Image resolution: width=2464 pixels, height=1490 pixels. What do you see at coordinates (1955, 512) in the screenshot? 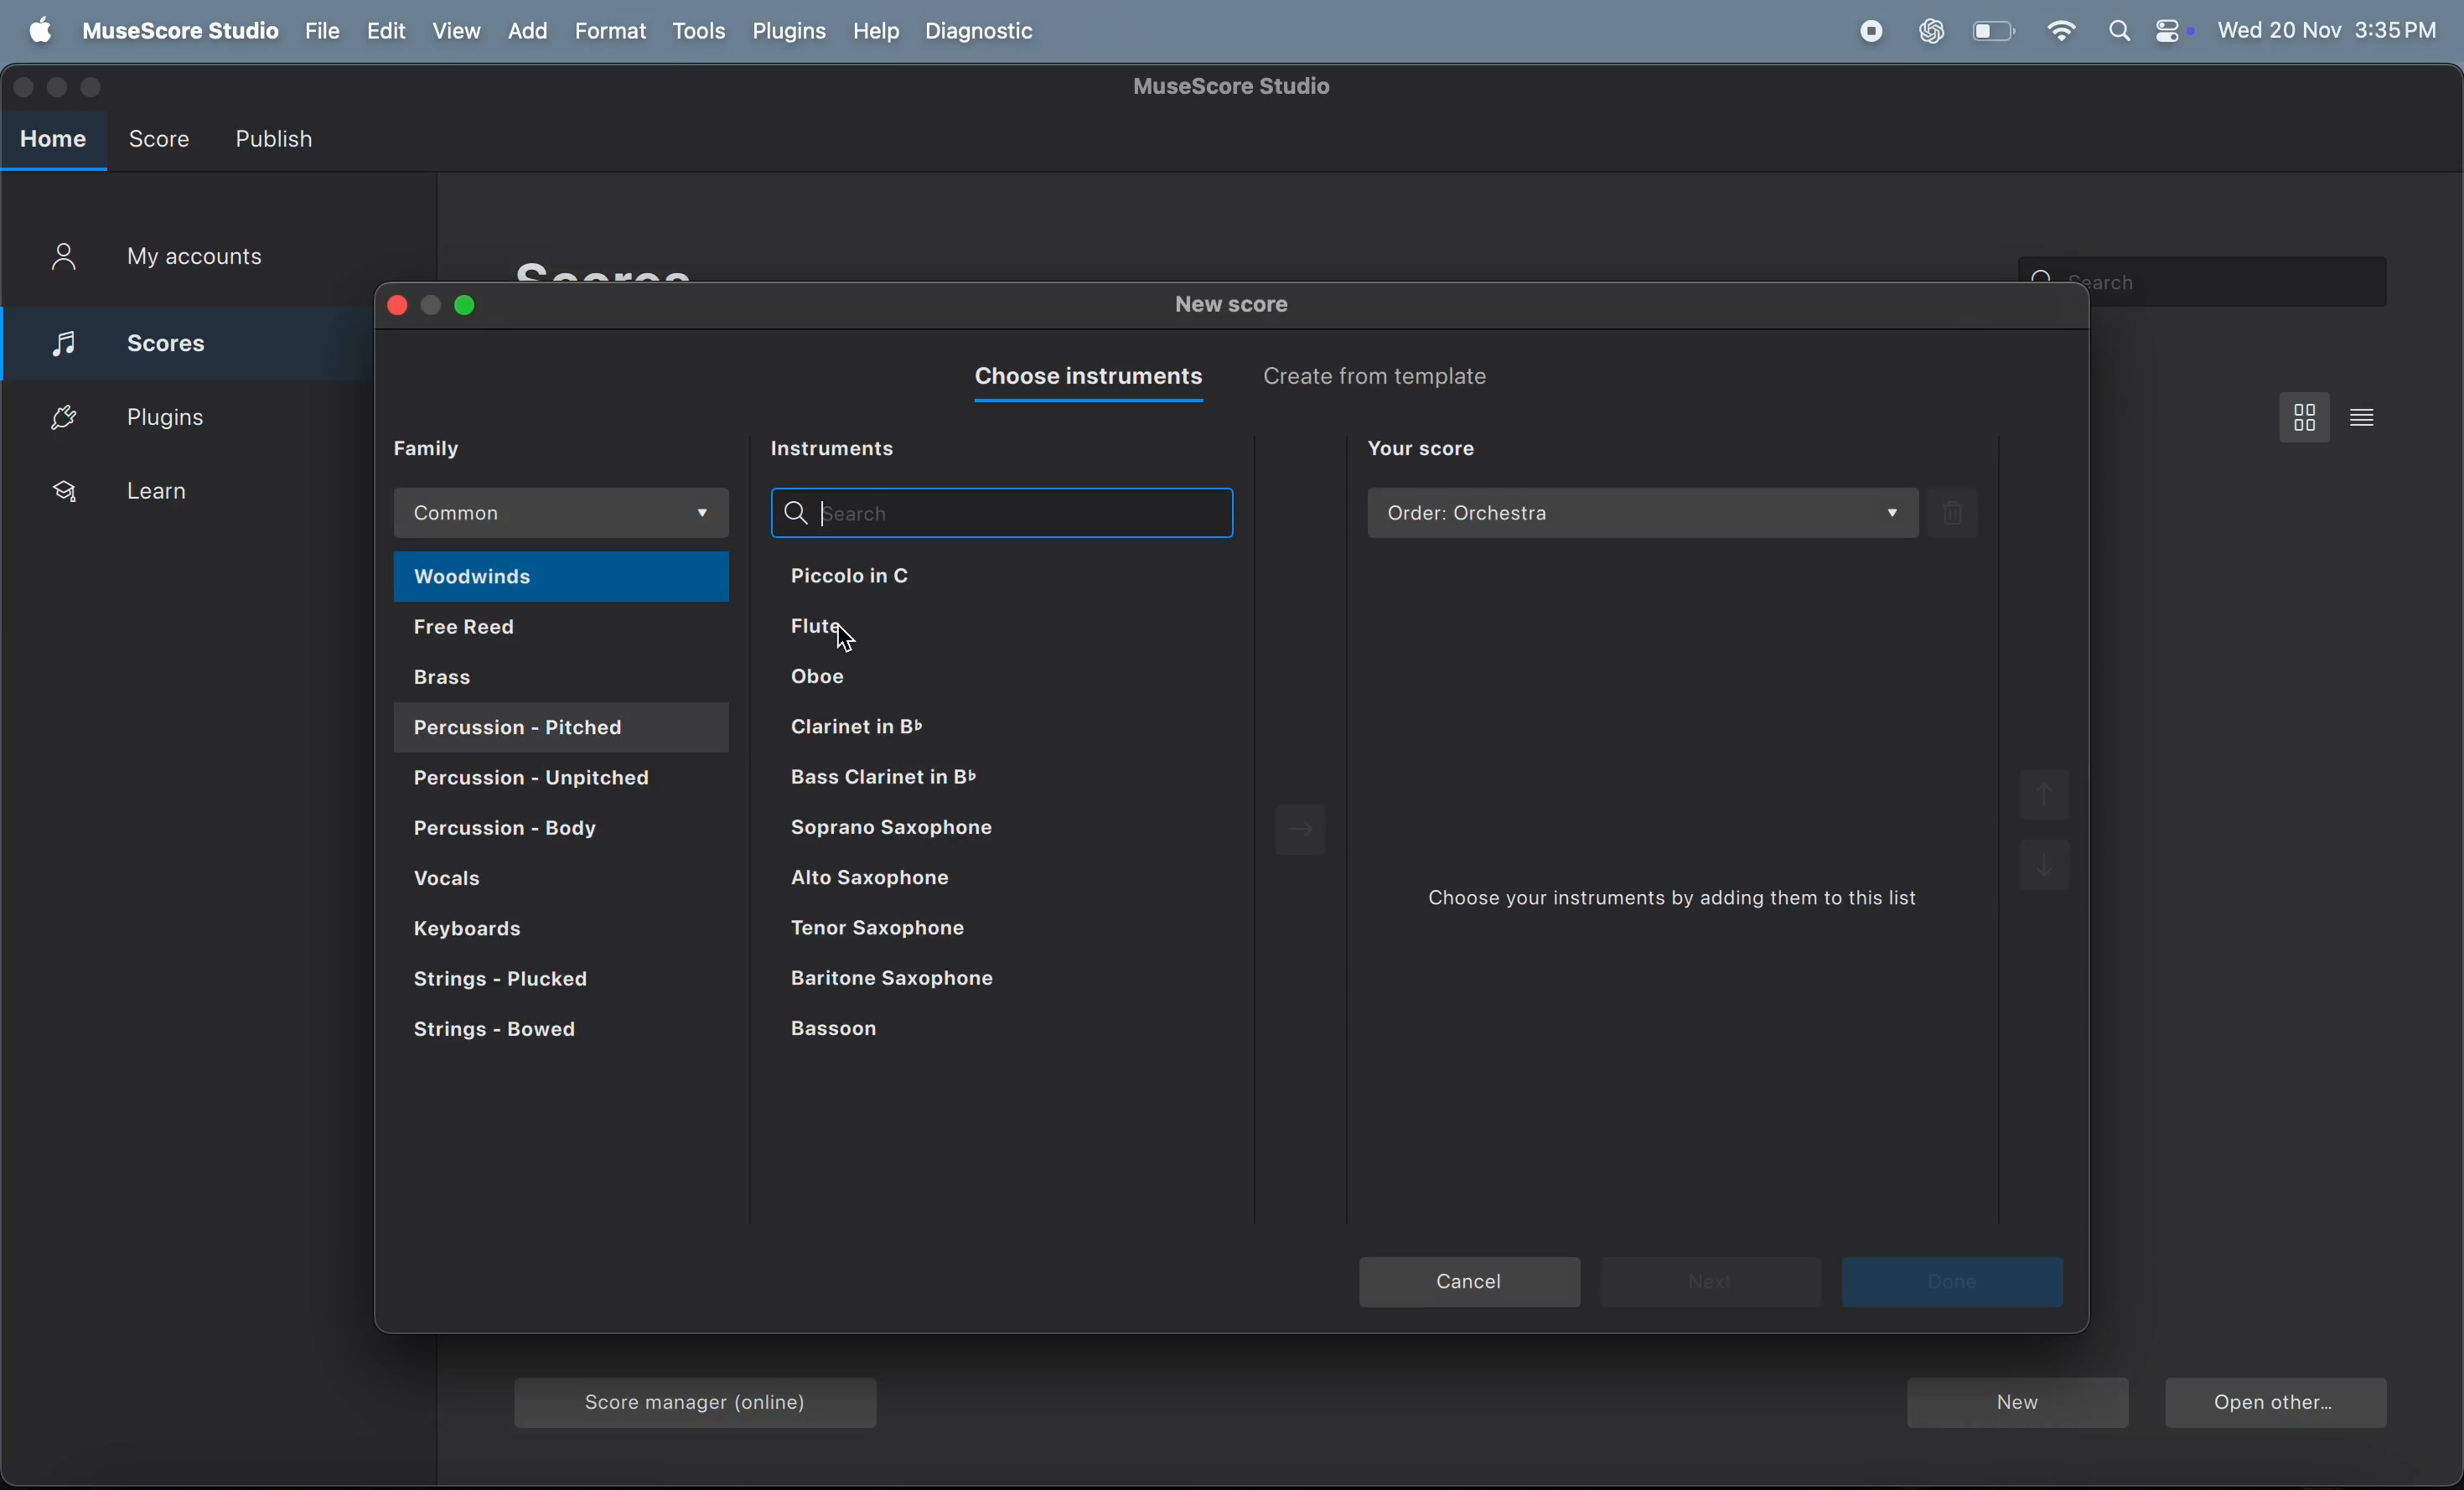
I see `delete` at bounding box center [1955, 512].